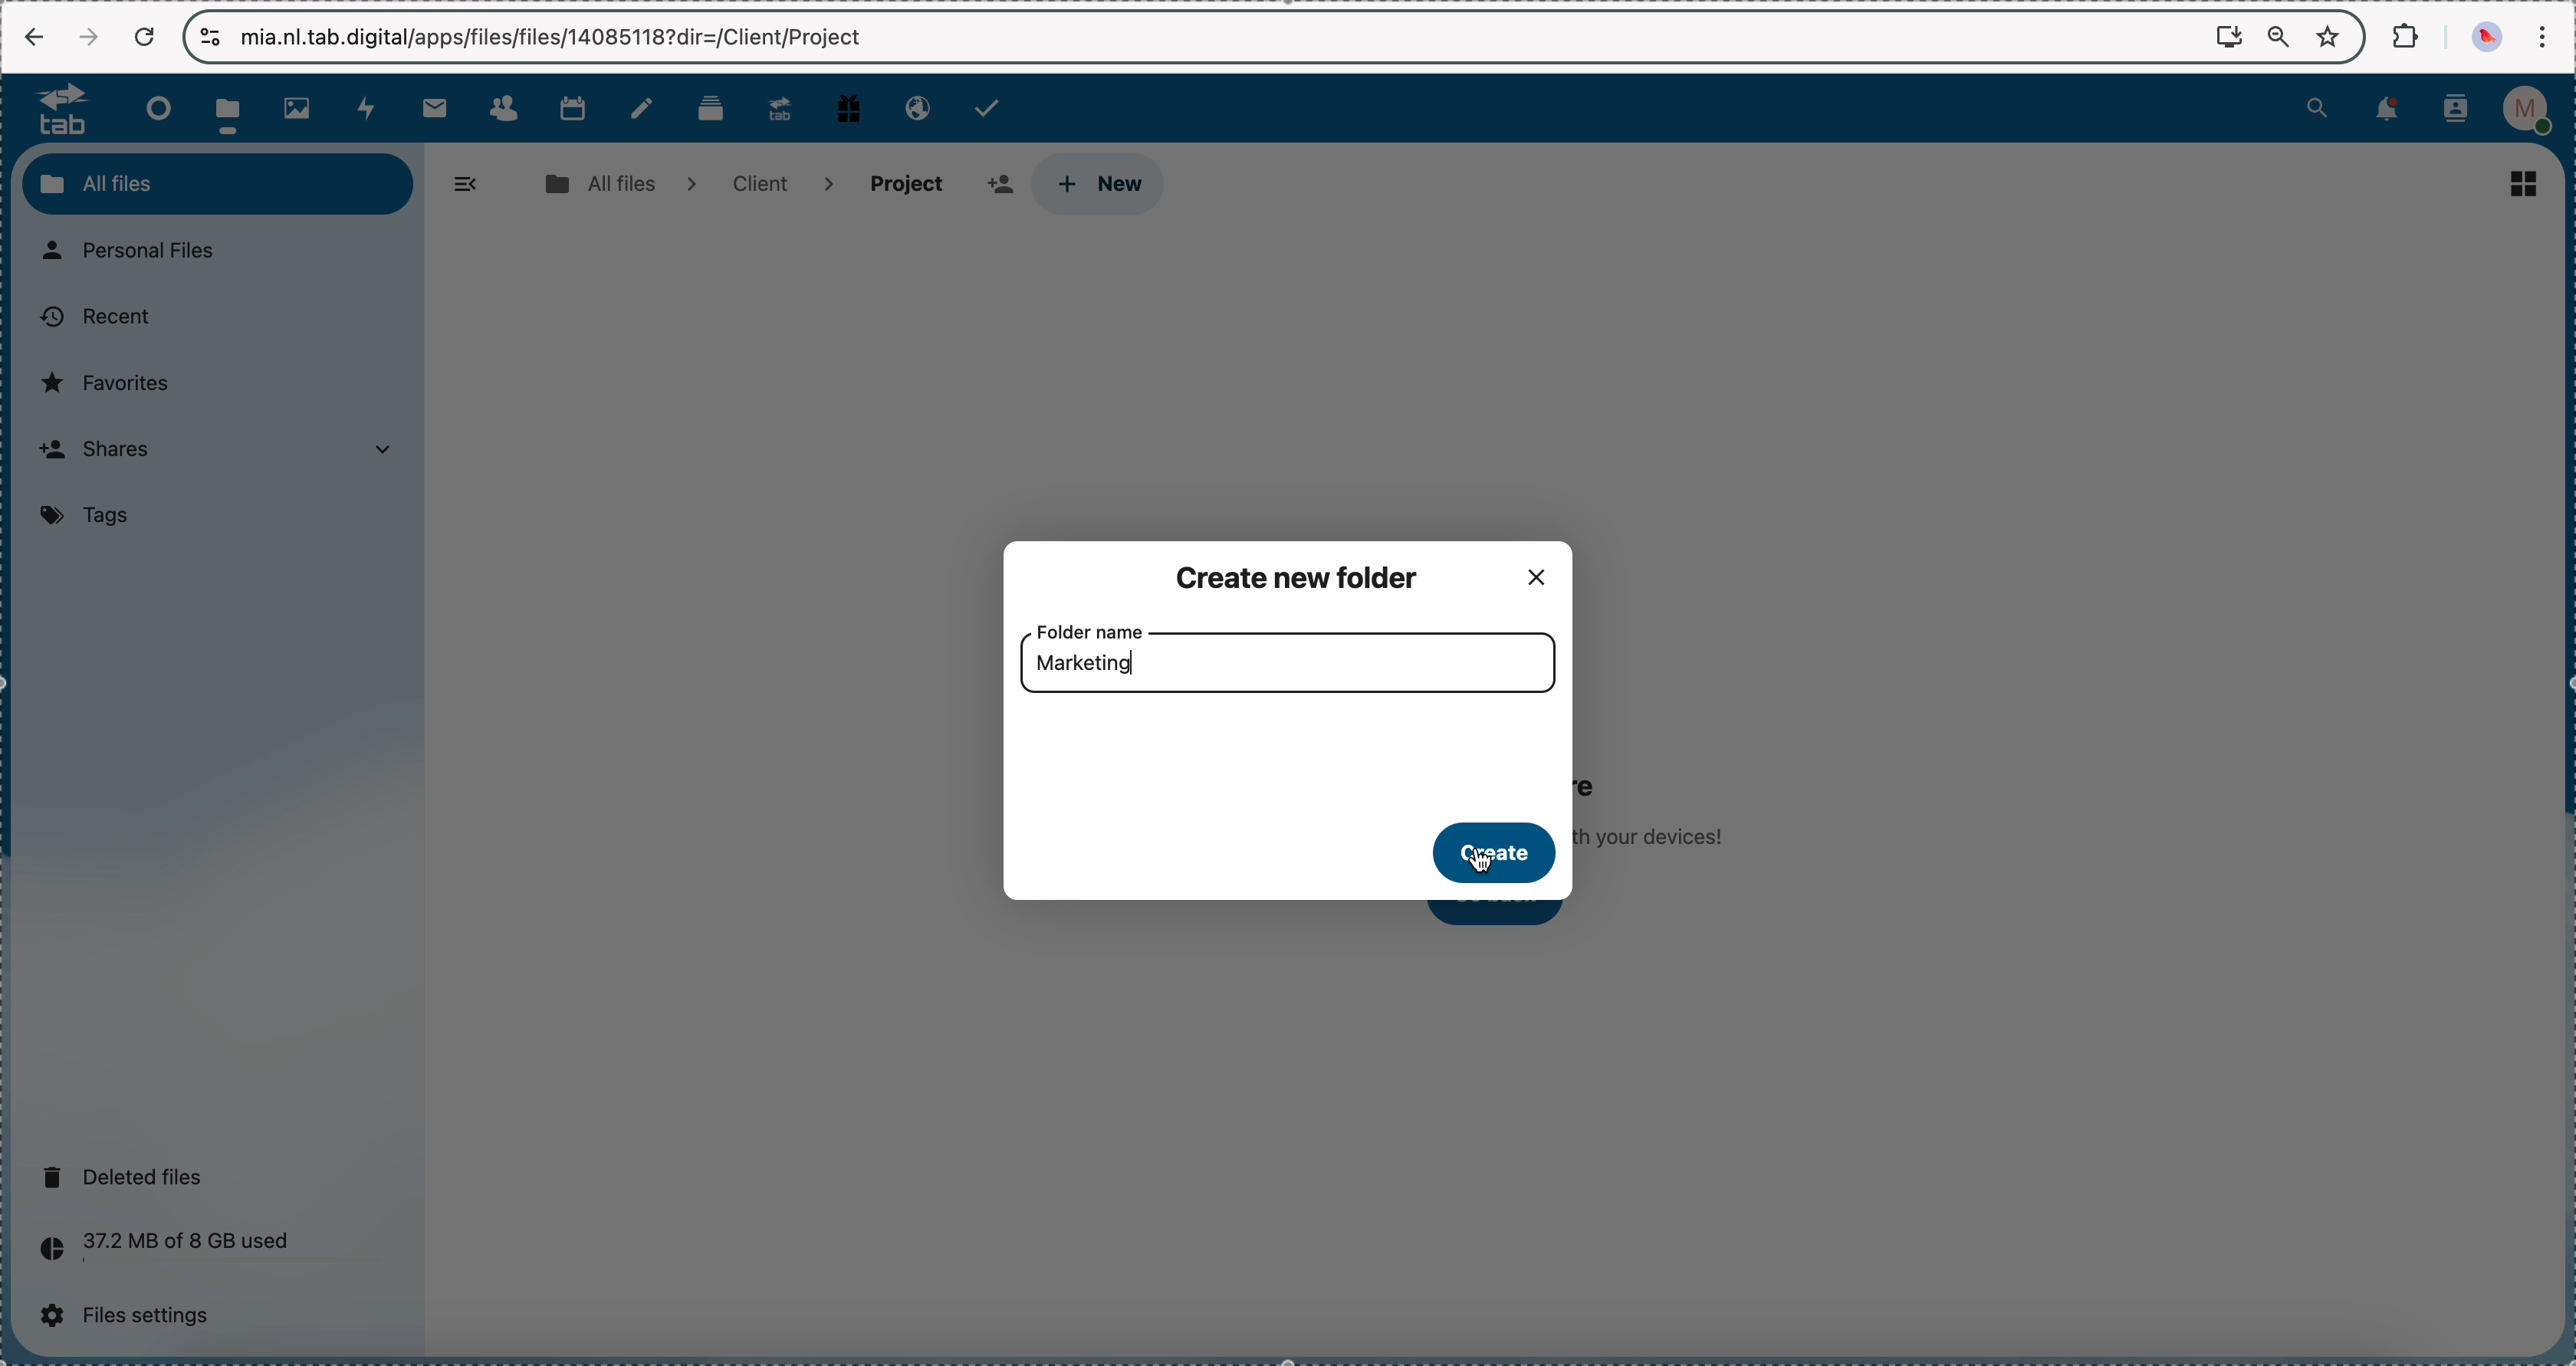  What do you see at coordinates (467, 185) in the screenshot?
I see `hide menu` at bounding box center [467, 185].